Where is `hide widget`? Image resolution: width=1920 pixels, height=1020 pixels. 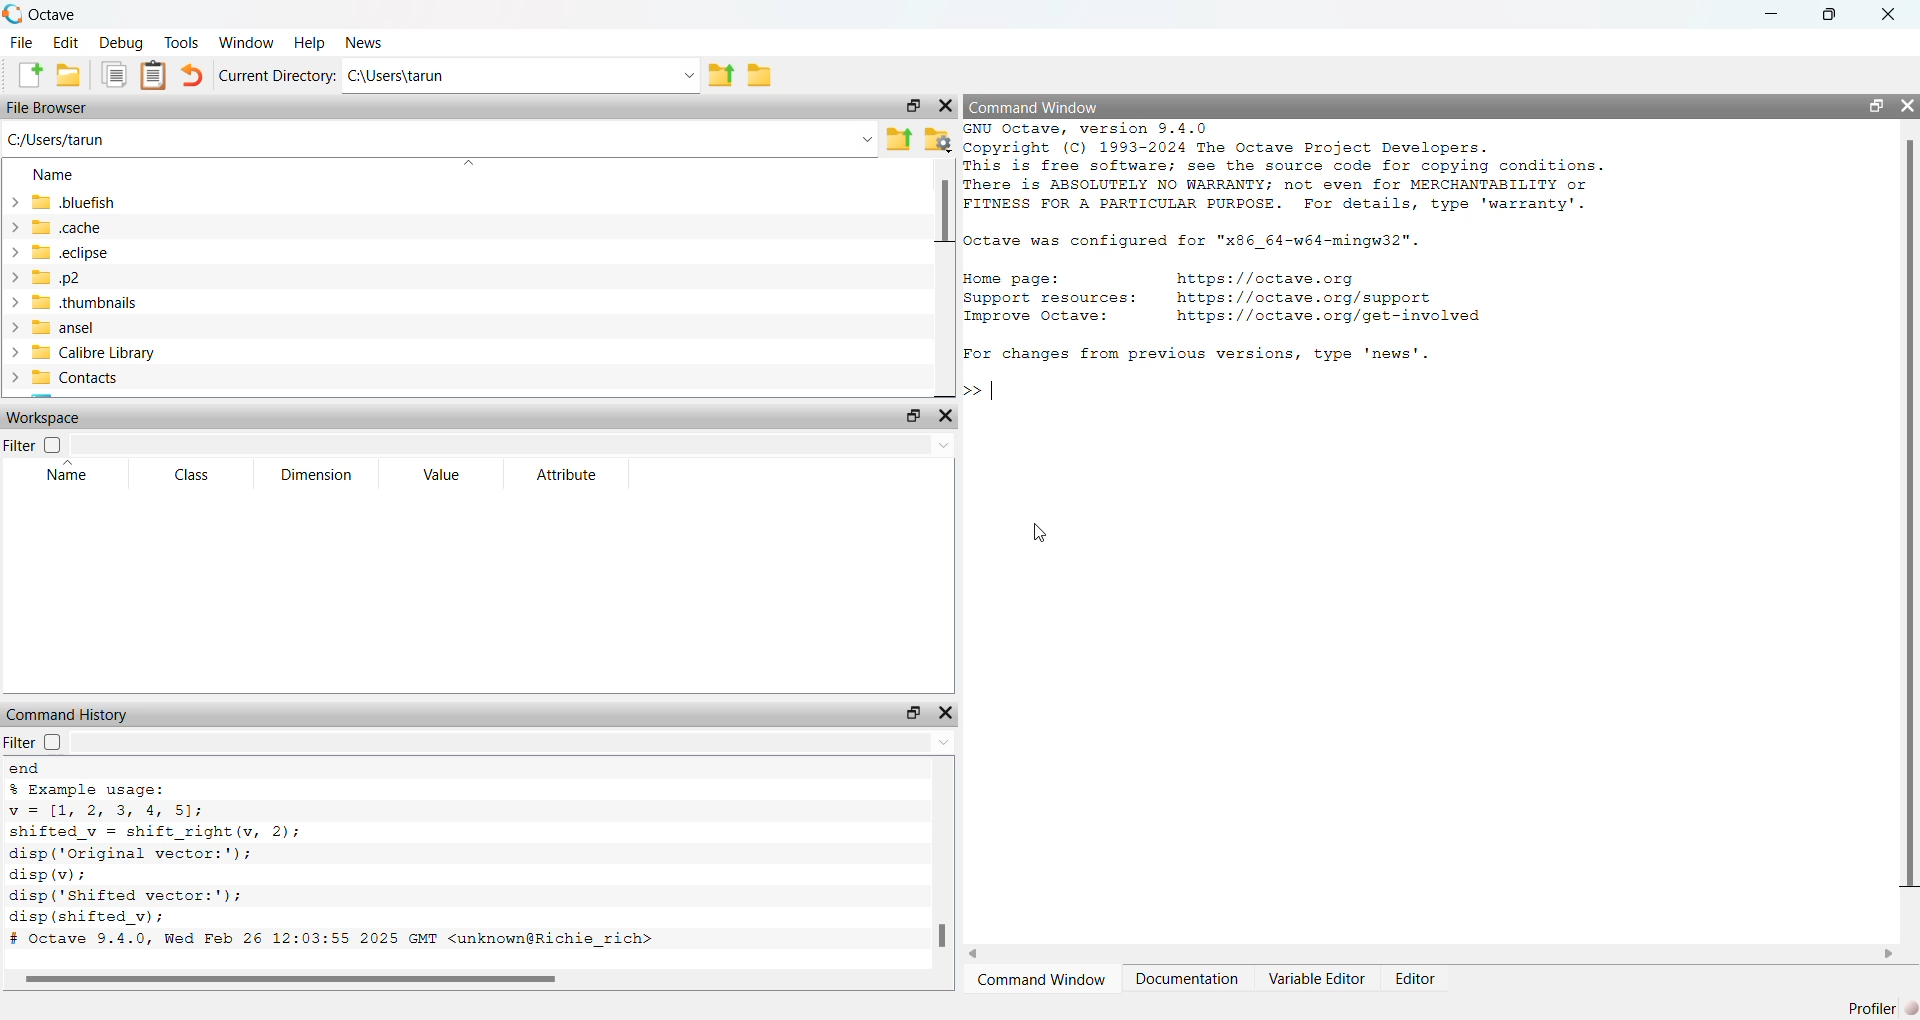
hide widget is located at coordinates (948, 106).